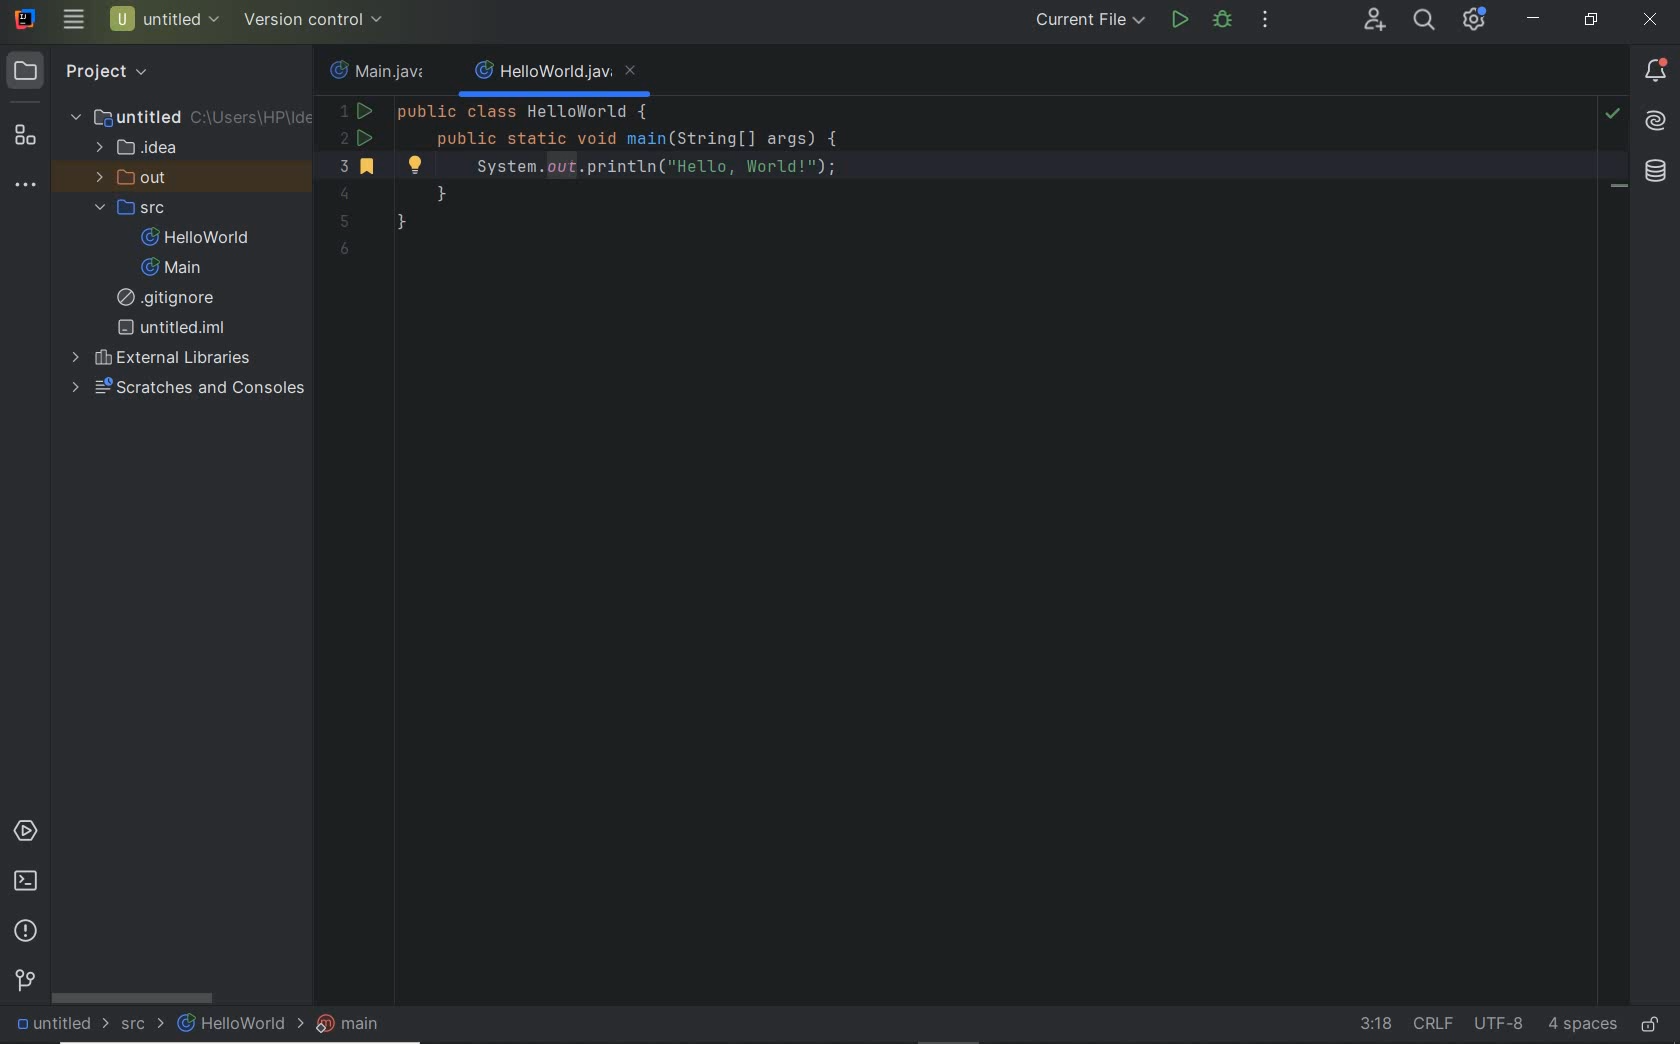  Describe the element at coordinates (382, 72) in the screenshot. I see `Main java` at that location.